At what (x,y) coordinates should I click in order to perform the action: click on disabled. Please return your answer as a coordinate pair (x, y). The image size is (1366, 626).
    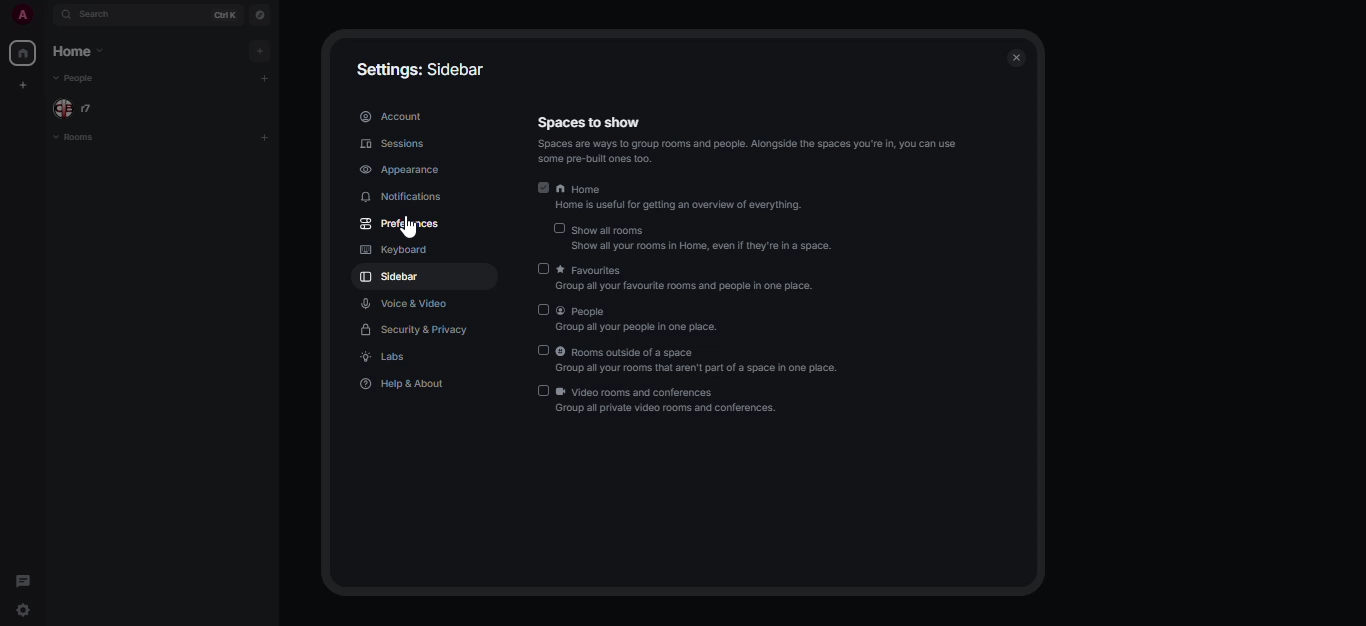
    Looking at the image, I should click on (543, 269).